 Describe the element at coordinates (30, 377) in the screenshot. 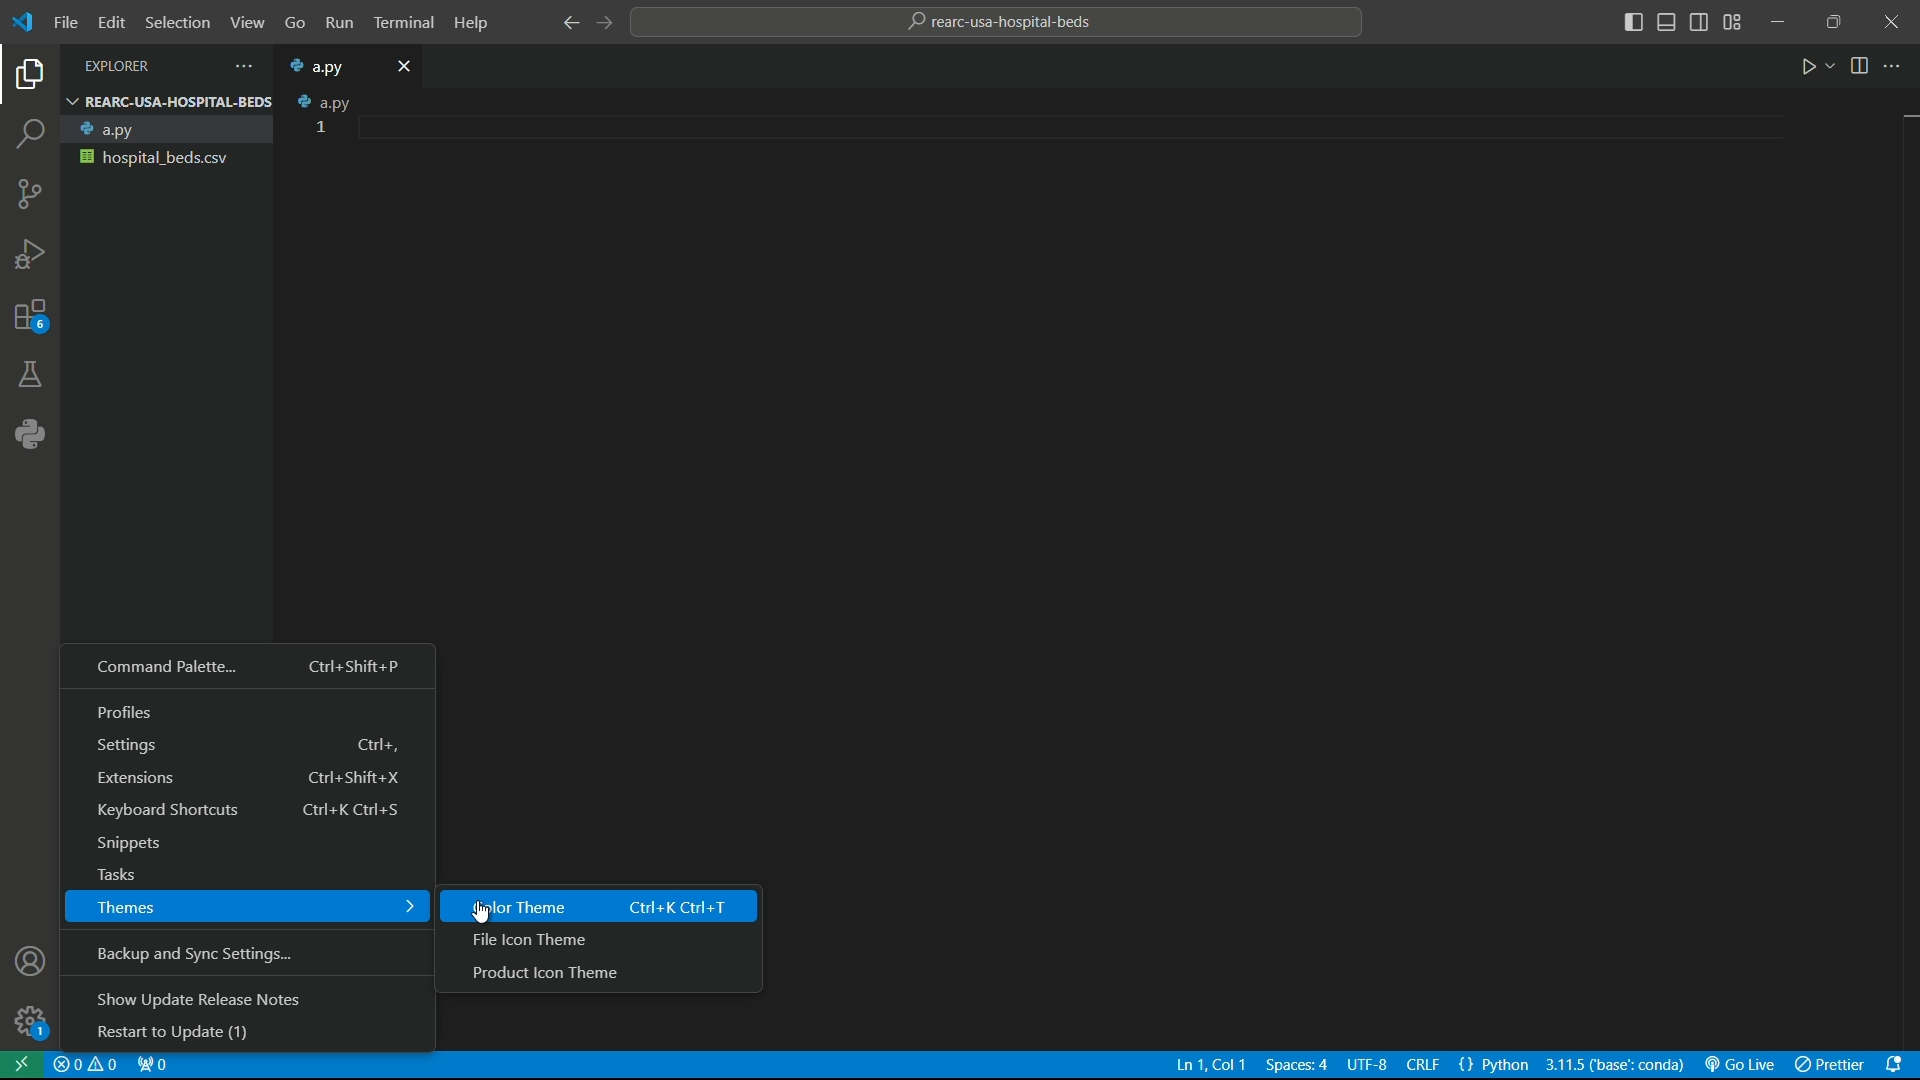

I see `testing` at that location.